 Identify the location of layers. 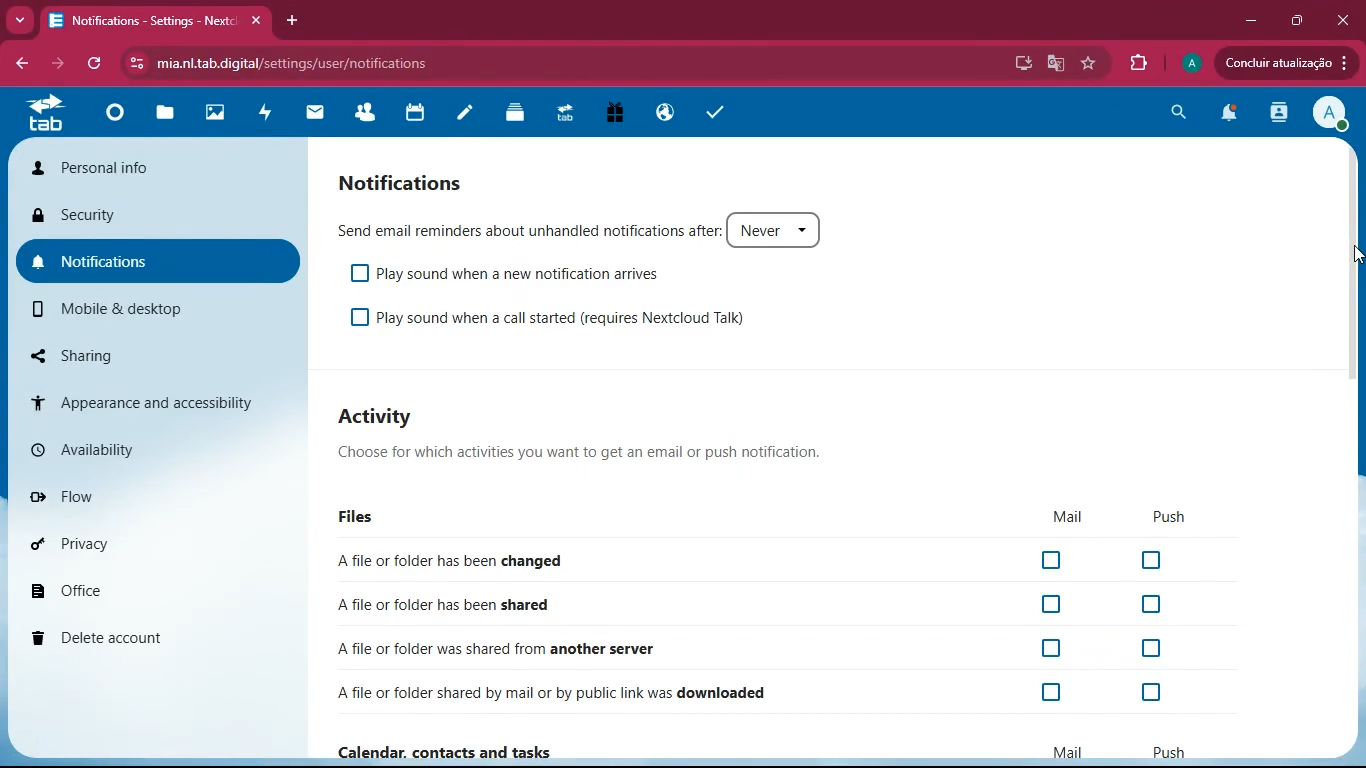
(519, 113).